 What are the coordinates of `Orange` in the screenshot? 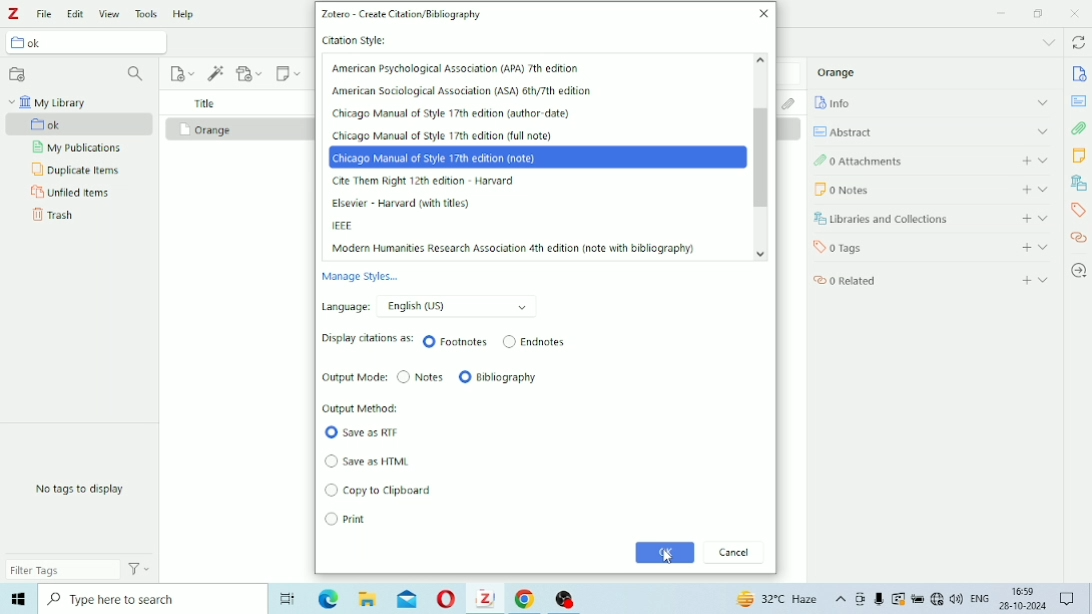 It's located at (205, 129).